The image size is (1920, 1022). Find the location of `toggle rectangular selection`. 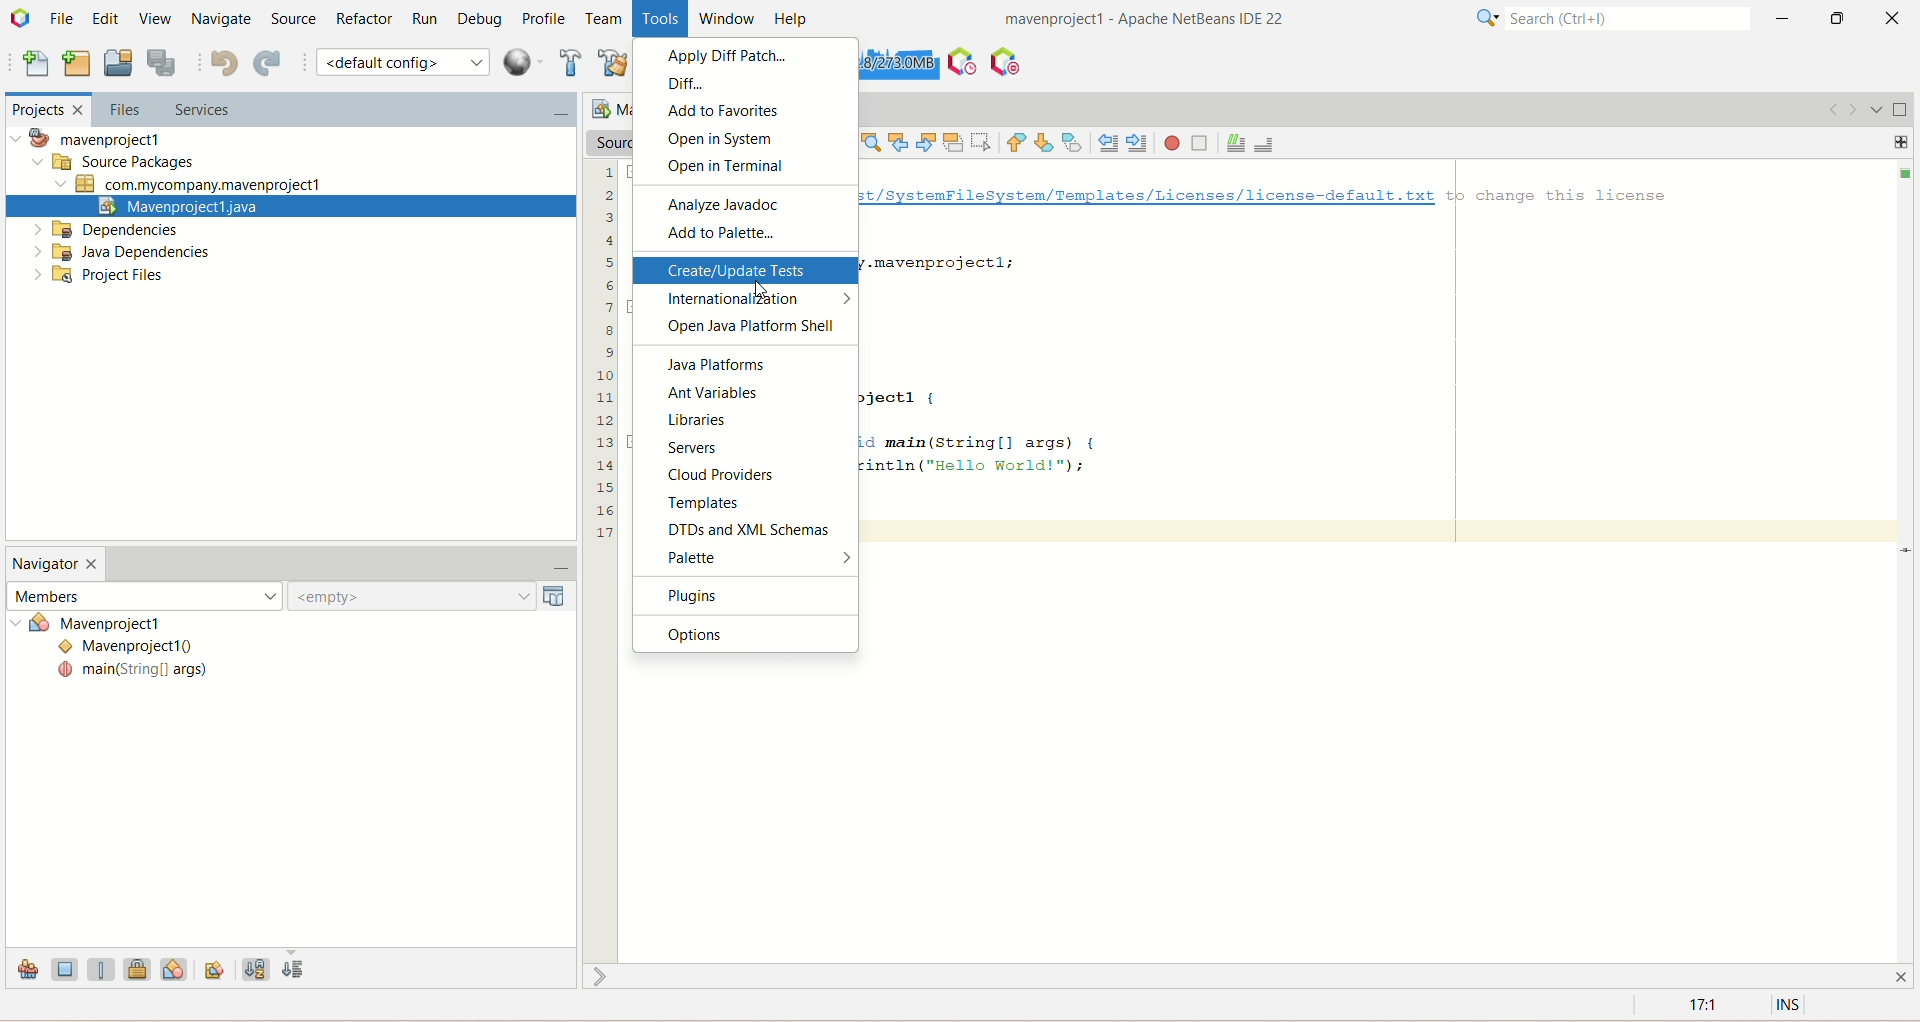

toggle rectangular selection is located at coordinates (983, 140).